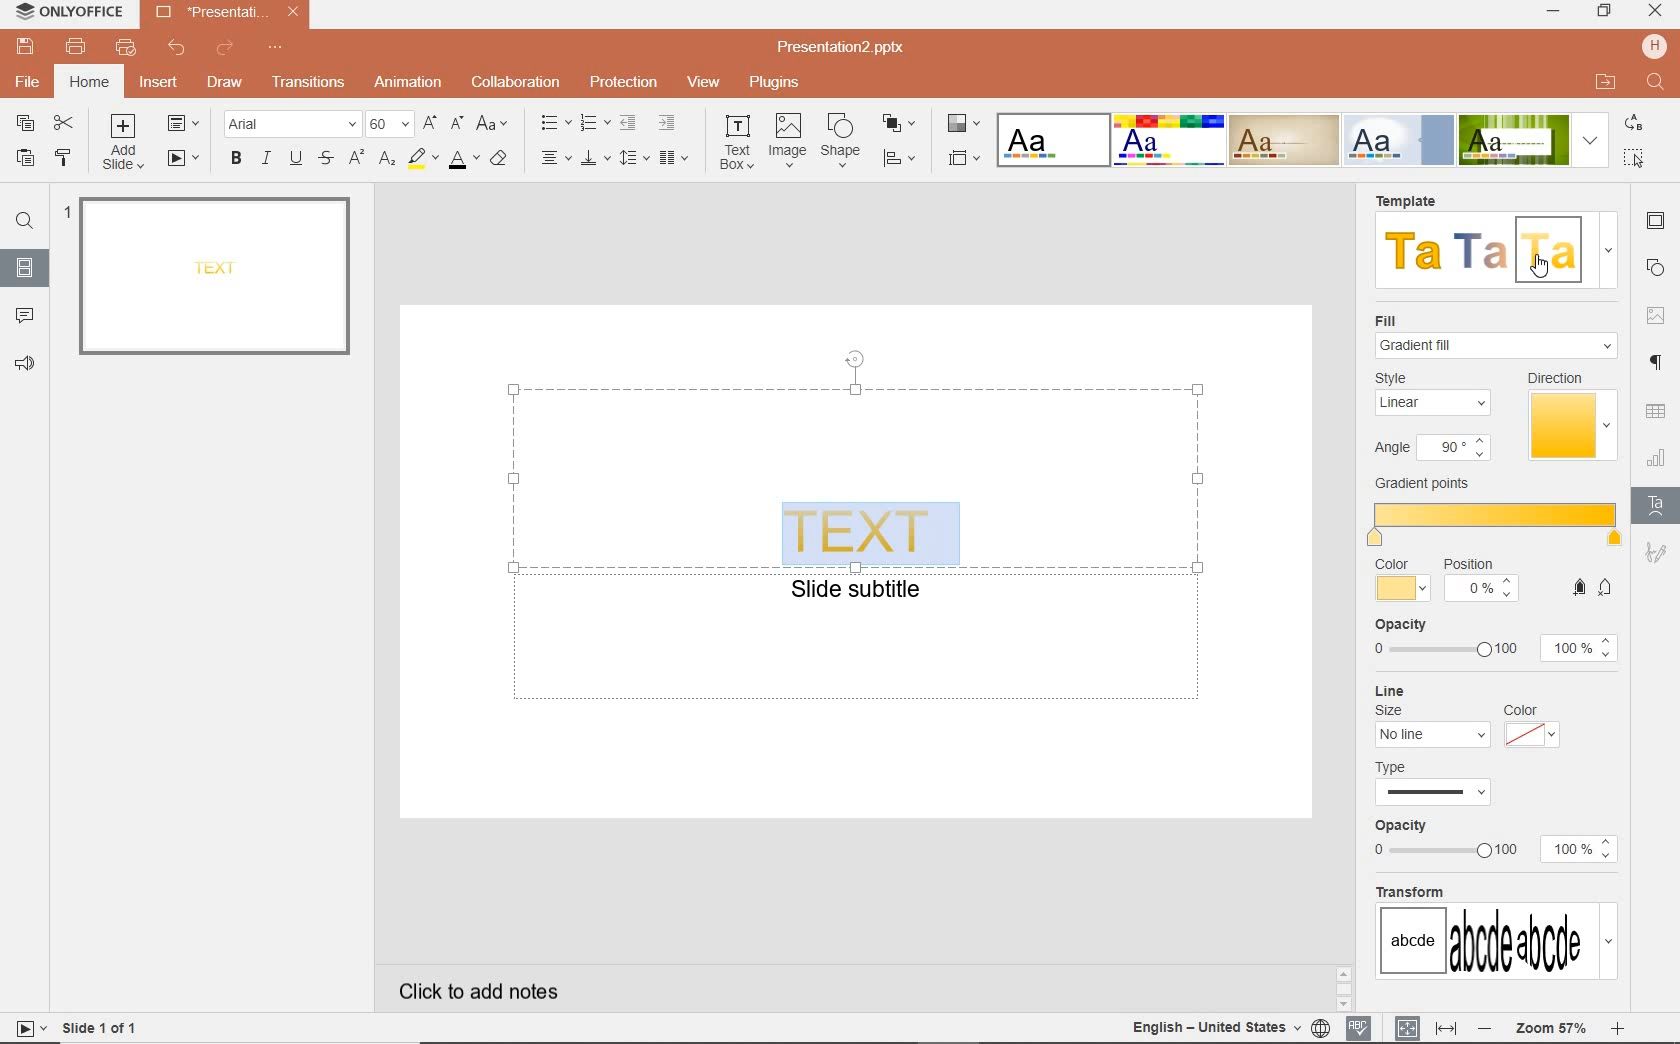 This screenshot has height=1044, width=1680. What do you see at coordinates (25, 221) in the screenshot?
I see `FIND` at bounding box center [25, 221].